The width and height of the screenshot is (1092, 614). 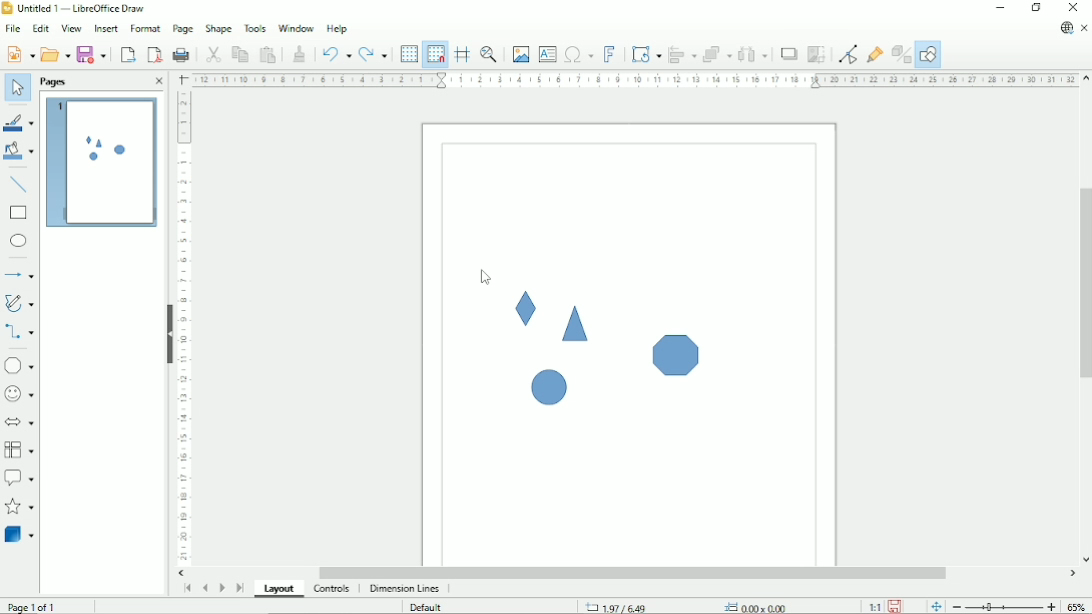 What do you see at coordinates (144, 29) in the screenshot?
I see `Format` at bounding box center [144, 29].